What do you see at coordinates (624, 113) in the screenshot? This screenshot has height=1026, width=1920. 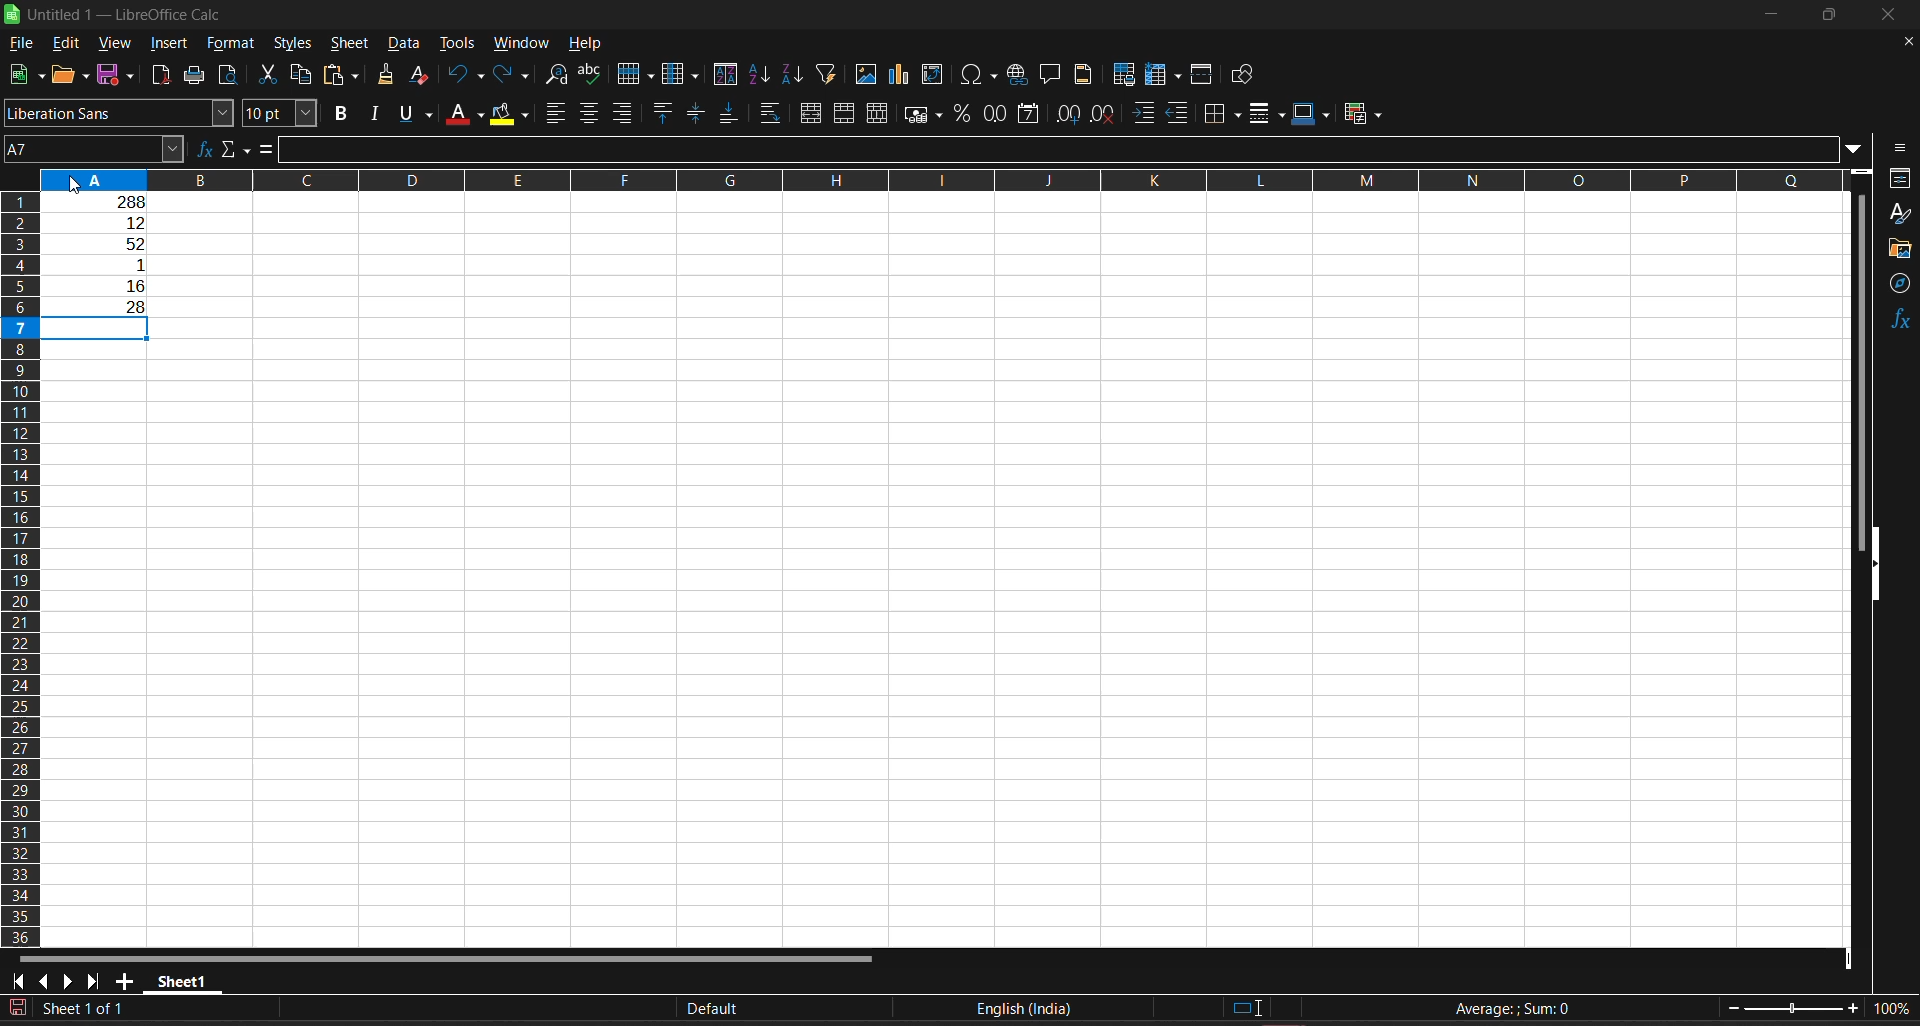 I see `align right` at bounding box center [624, 113].